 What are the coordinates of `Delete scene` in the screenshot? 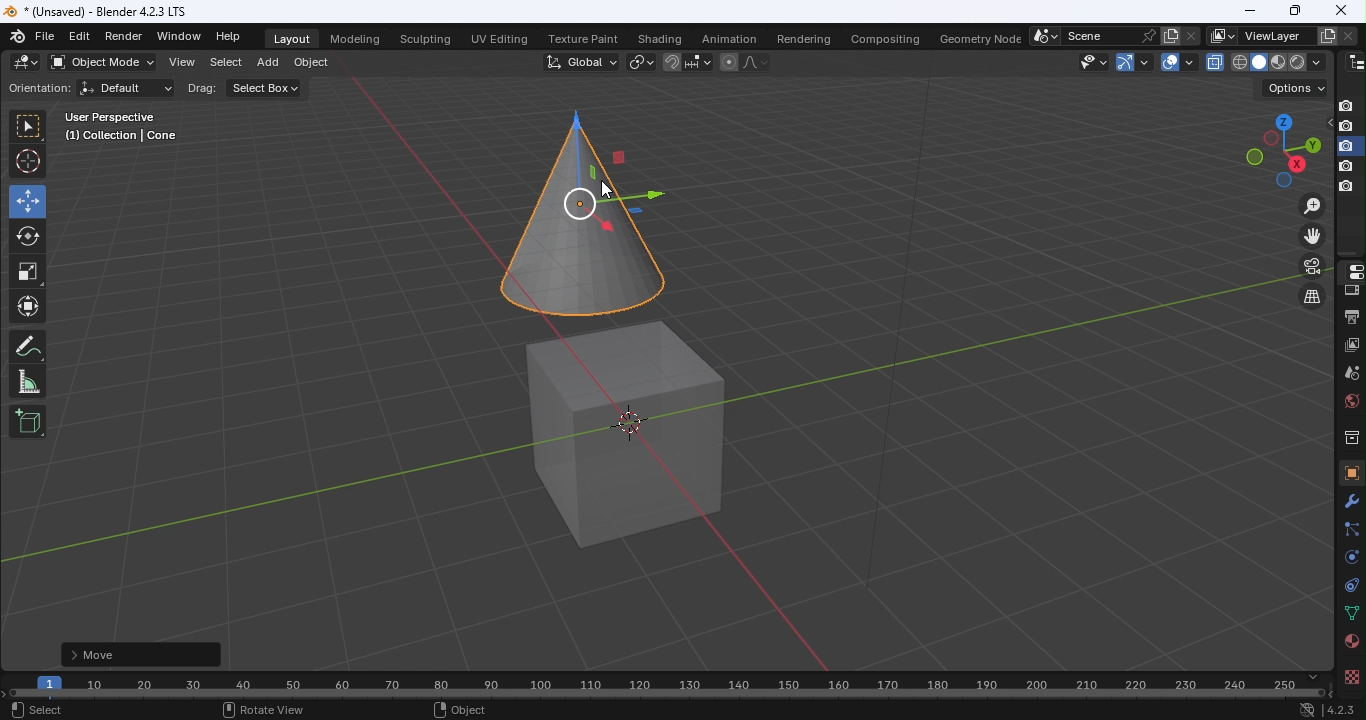 It's located at (1190, 35).